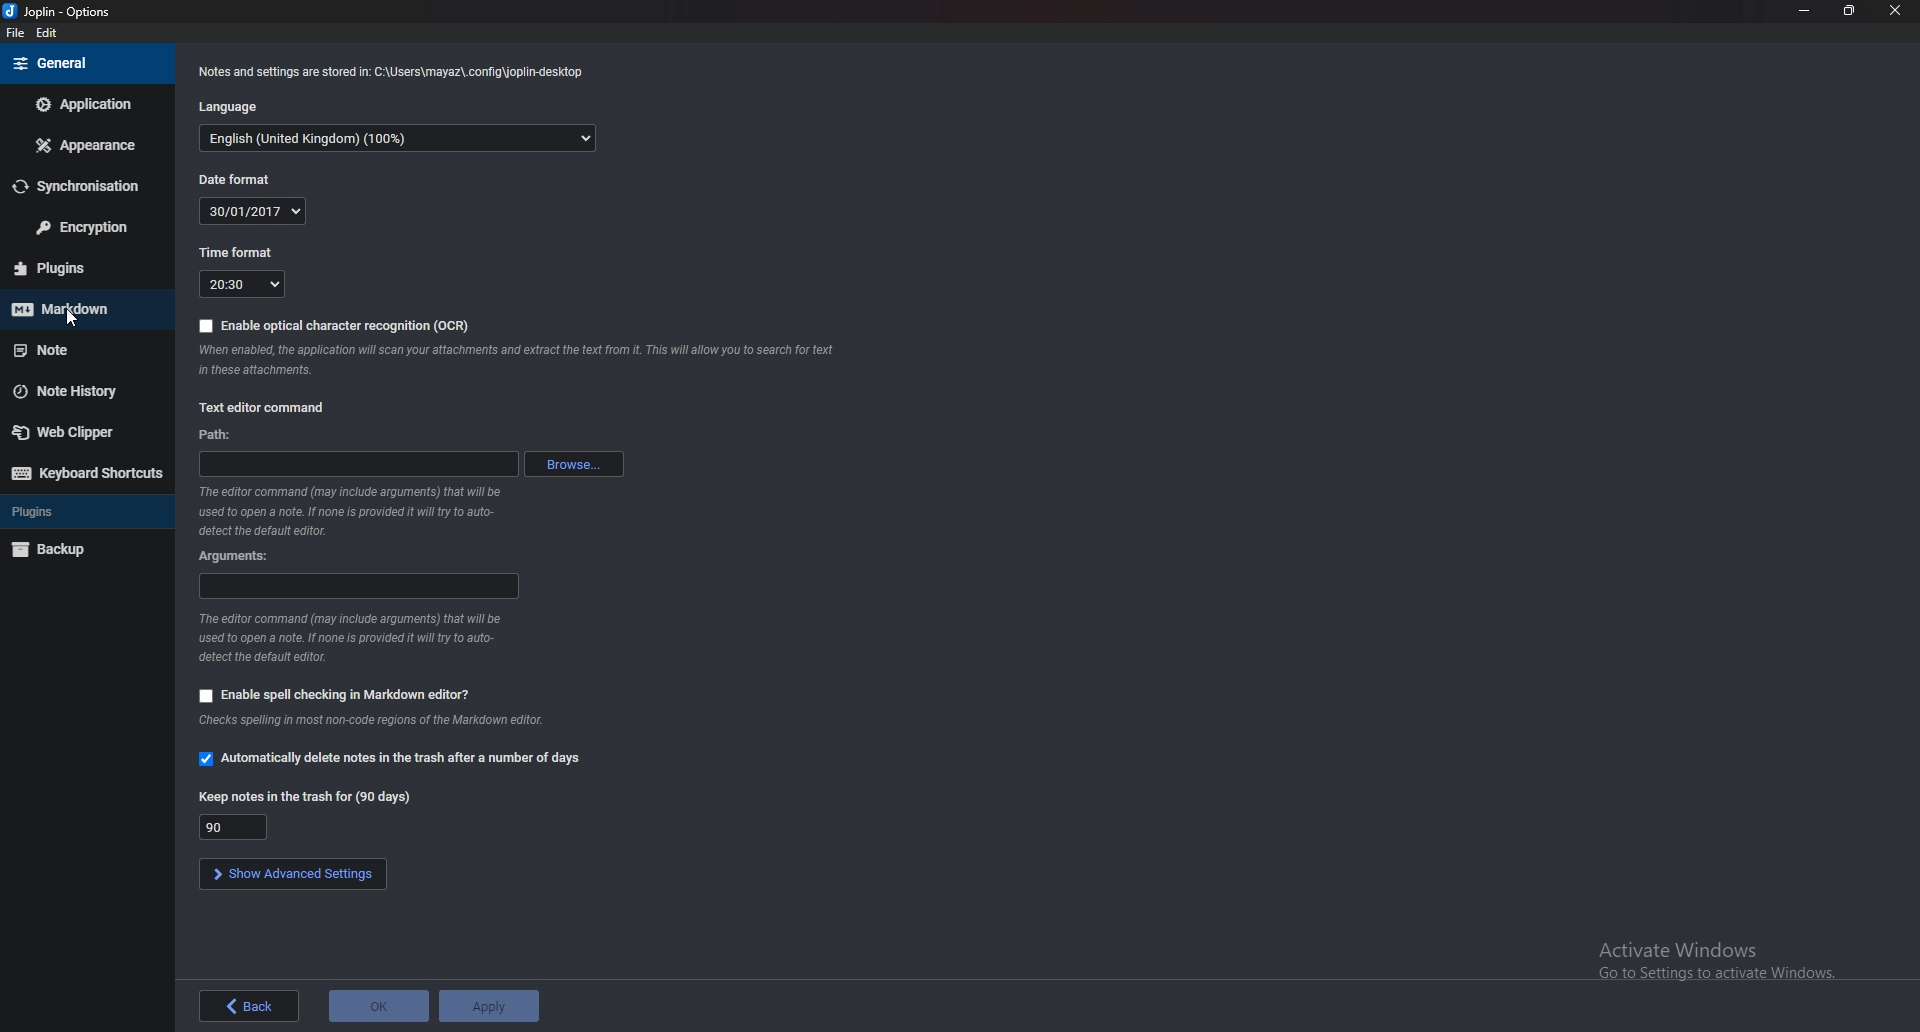 The image size is (1920, 1032). I want to click on Application, so click(83, 105).